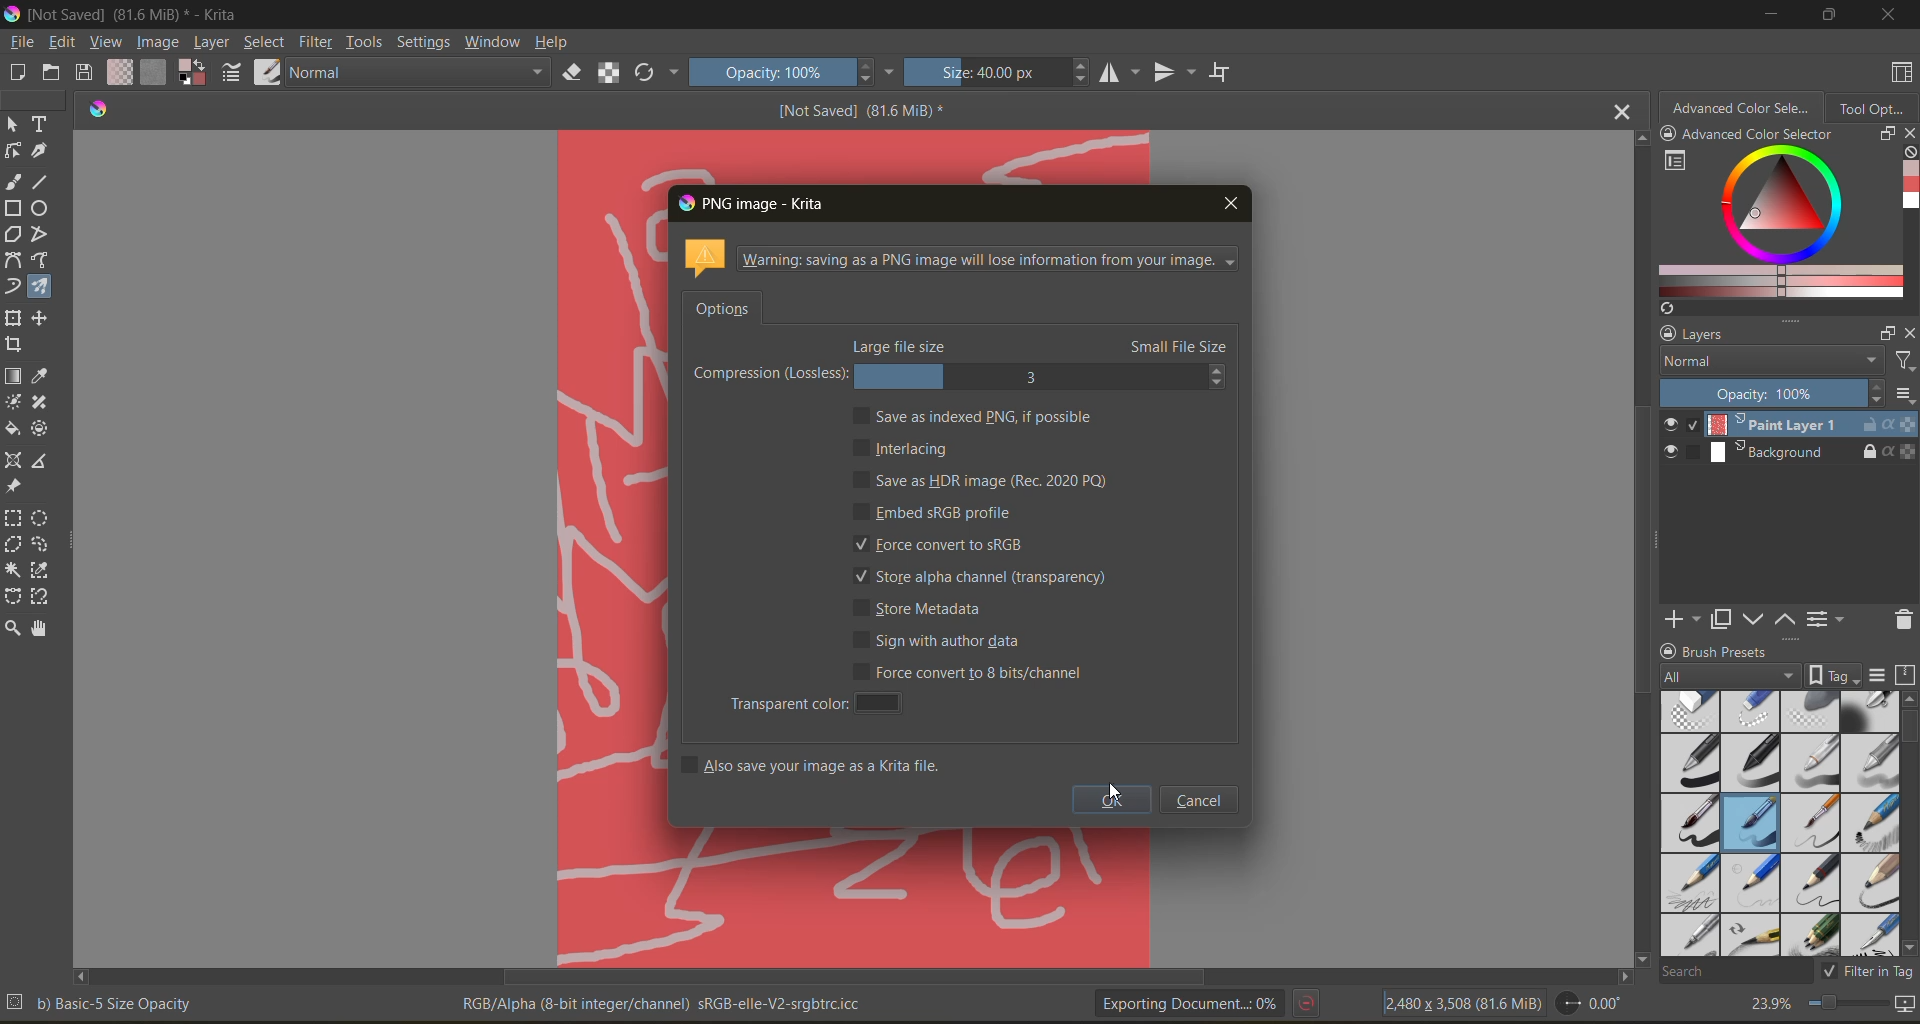  Describe the element at coordinates (666, 1004) in the screenshot. I see `metadata` at that location.